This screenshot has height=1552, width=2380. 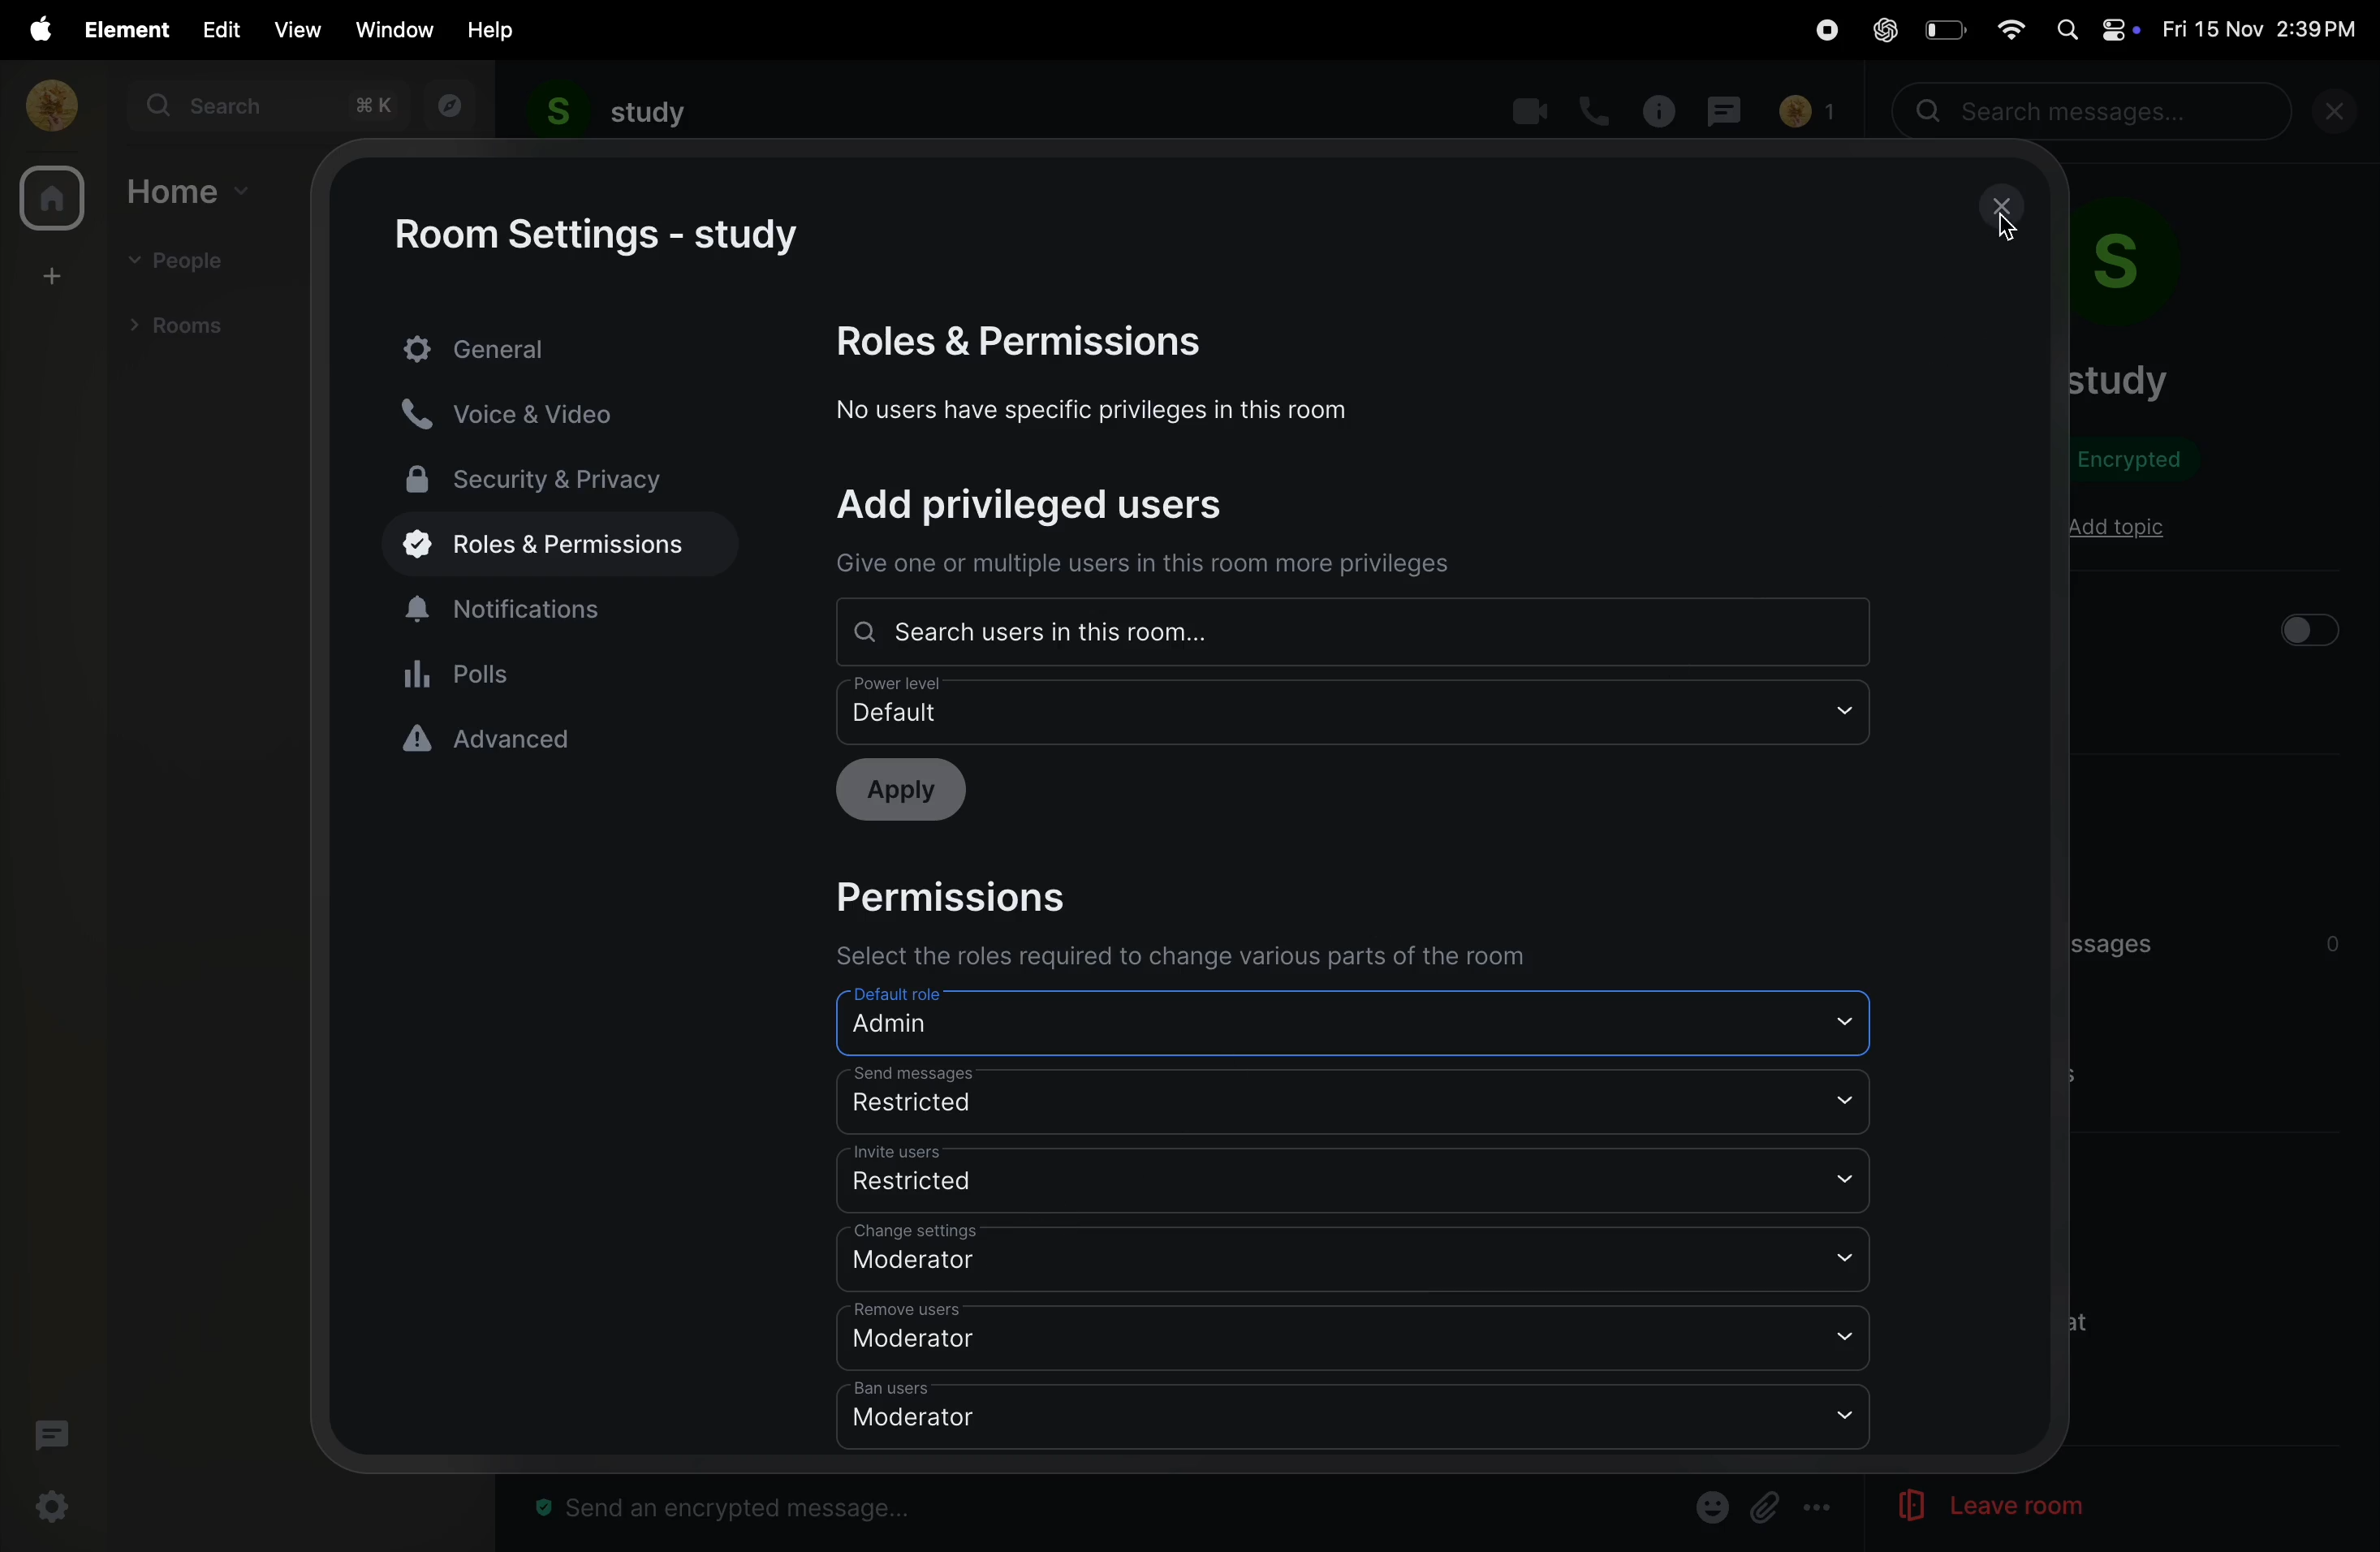 What do you see at coordinates (186, 263) in the screenshot?
I see `people` at bounding box center [186, 263].